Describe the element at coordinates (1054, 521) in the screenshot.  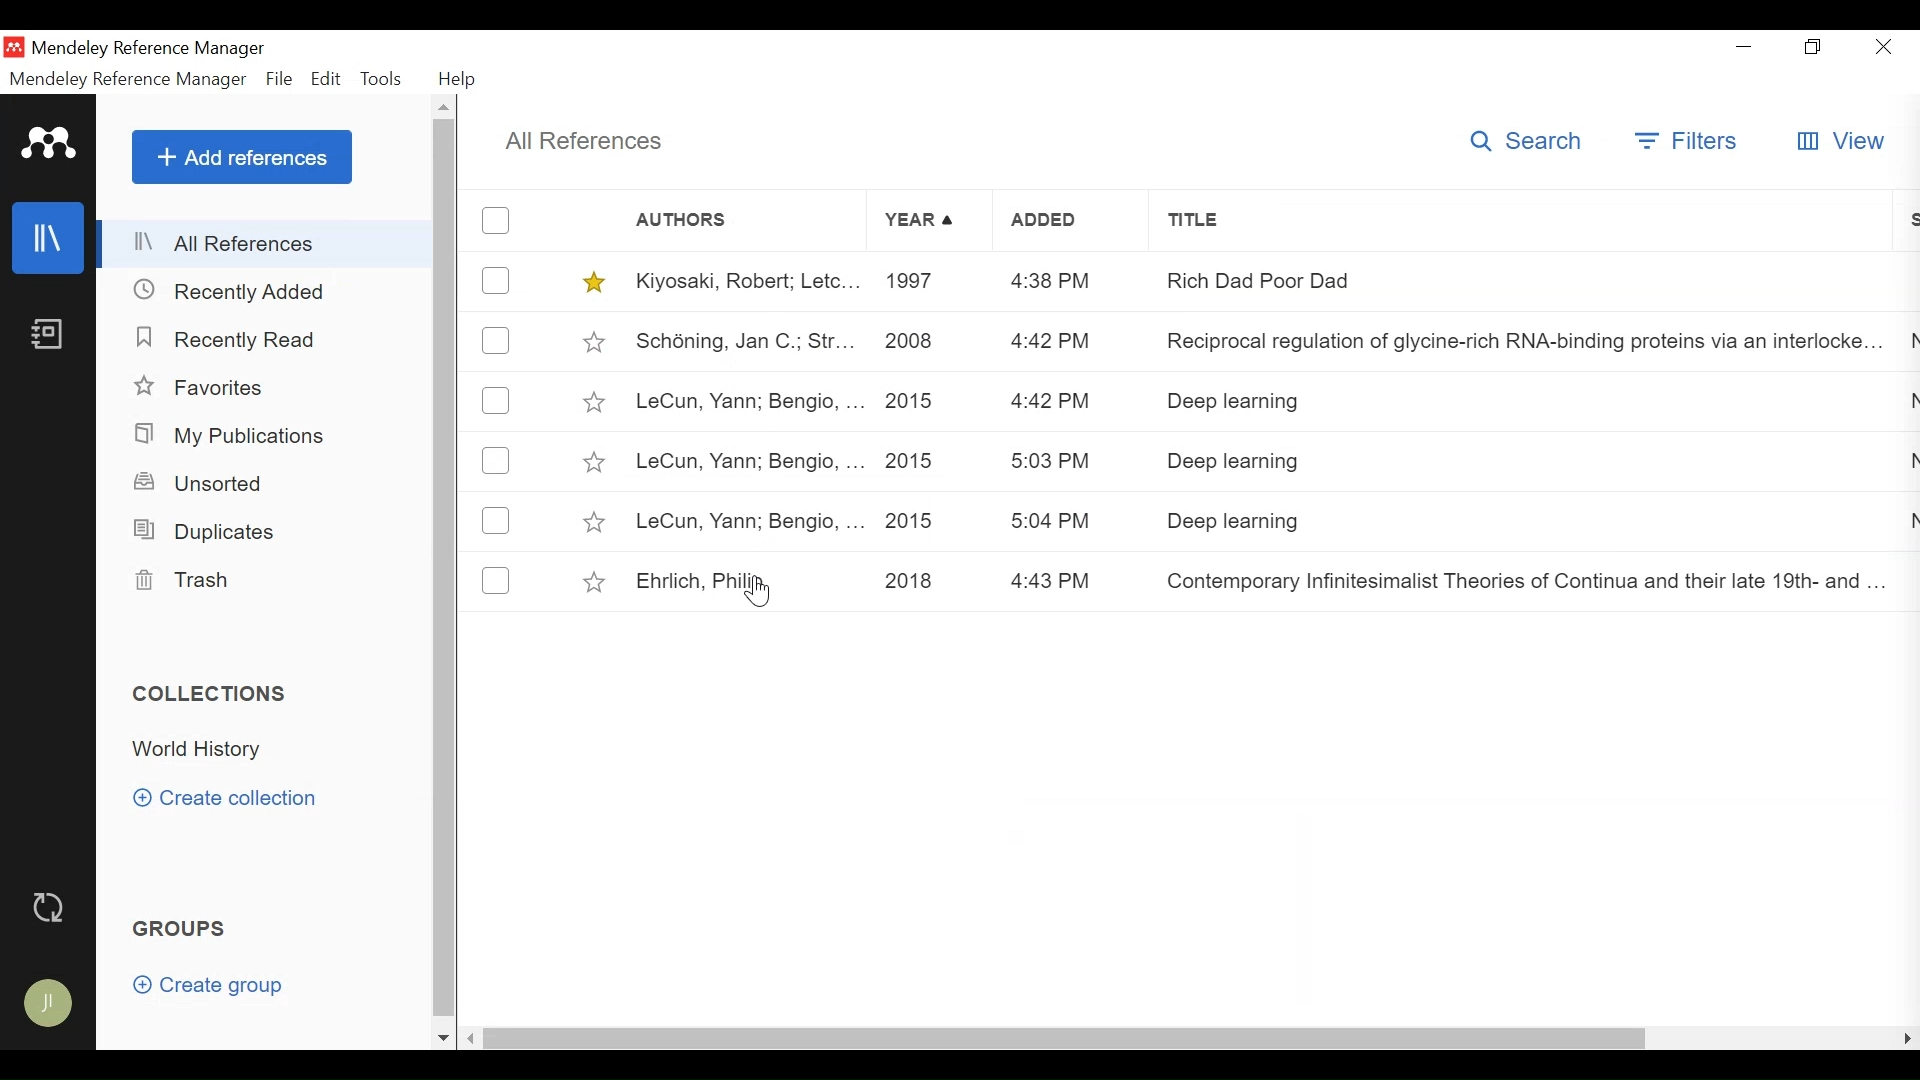
I see `5:04 PM` at that location.